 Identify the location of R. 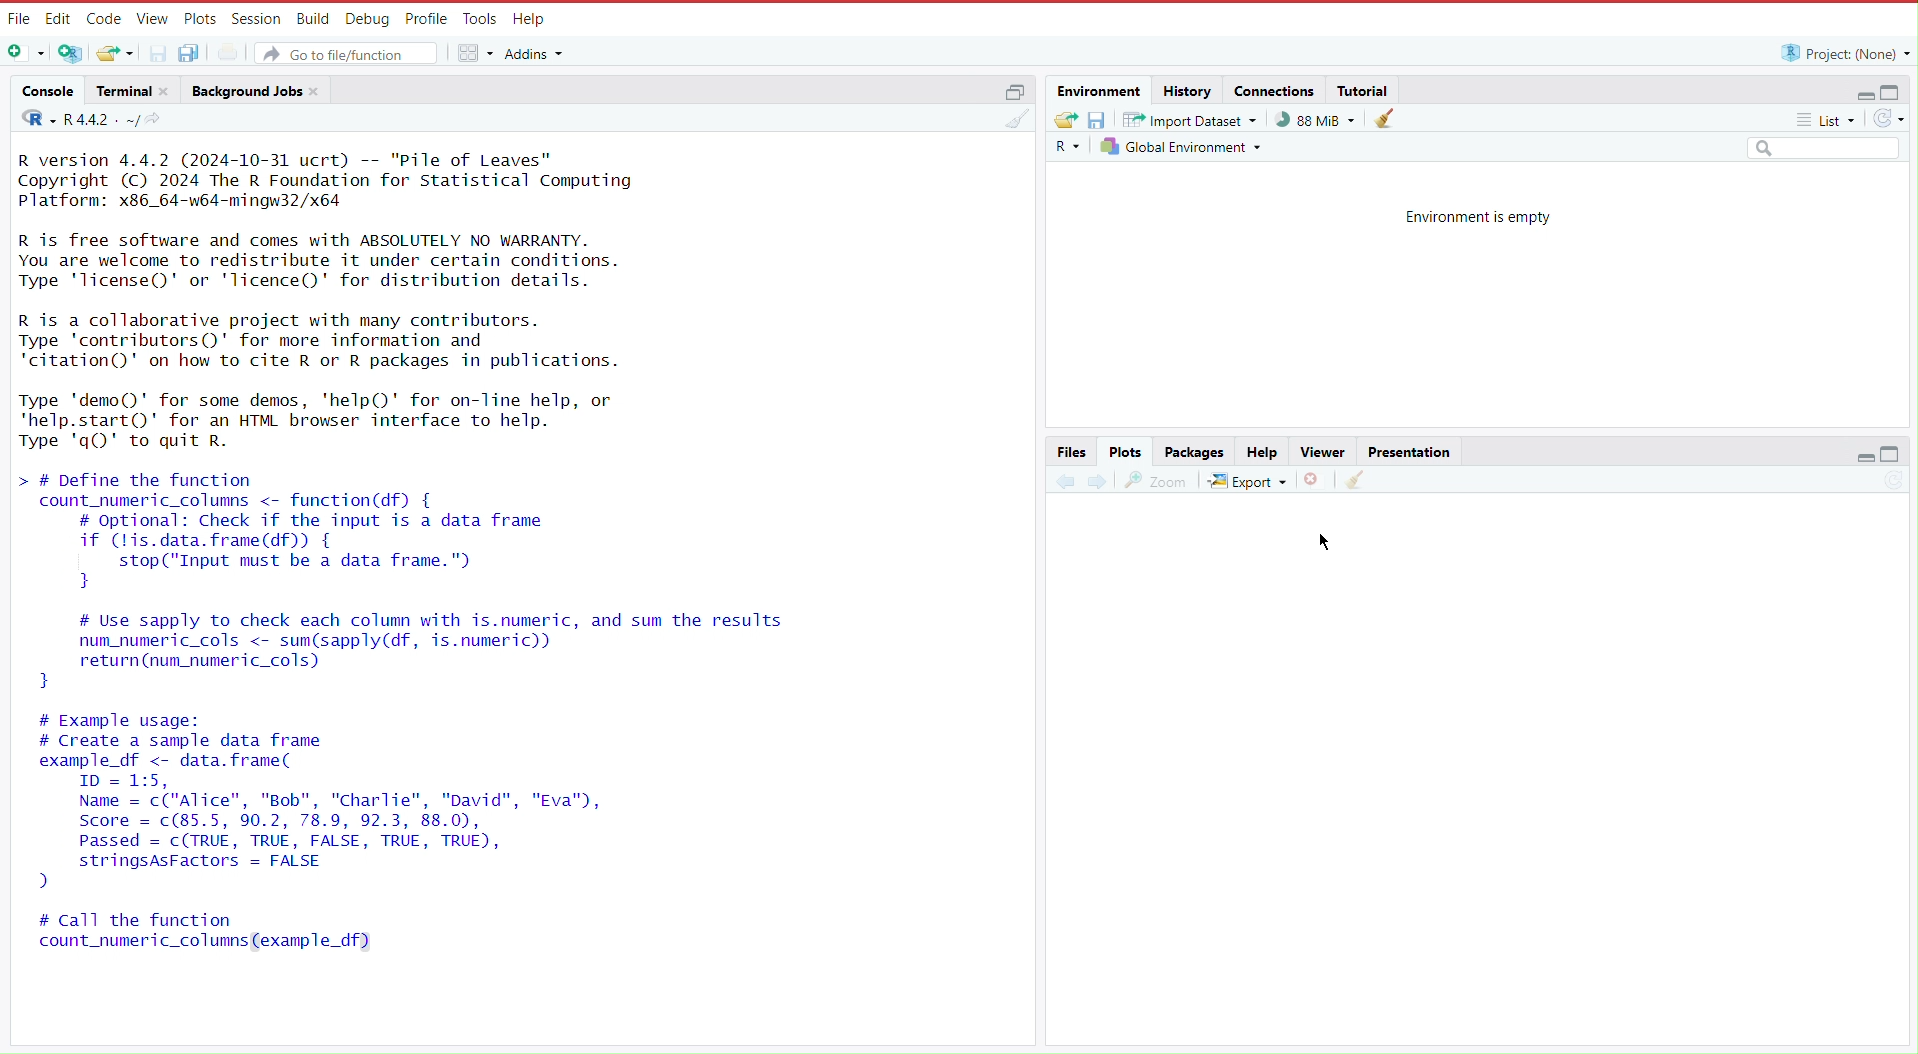
(33, 121).